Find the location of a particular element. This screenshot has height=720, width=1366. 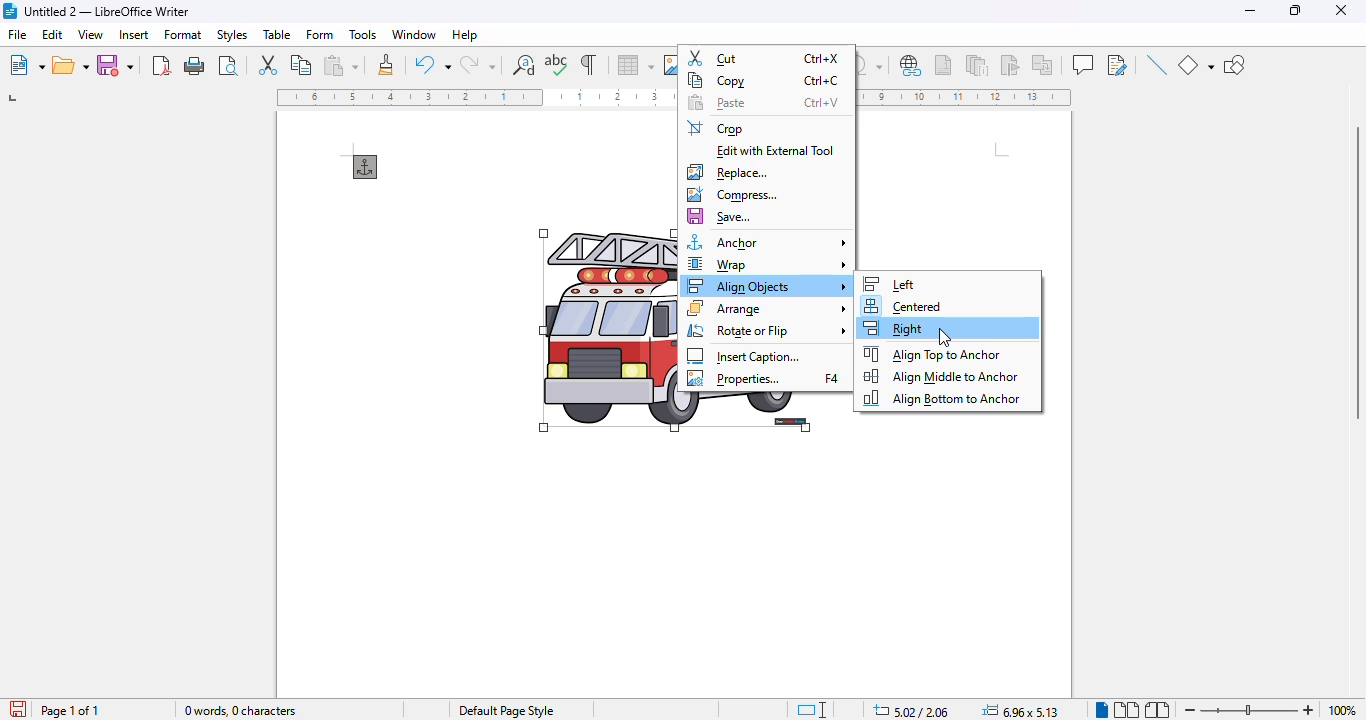

insert hyperlink is located at coordinates (912, 66).